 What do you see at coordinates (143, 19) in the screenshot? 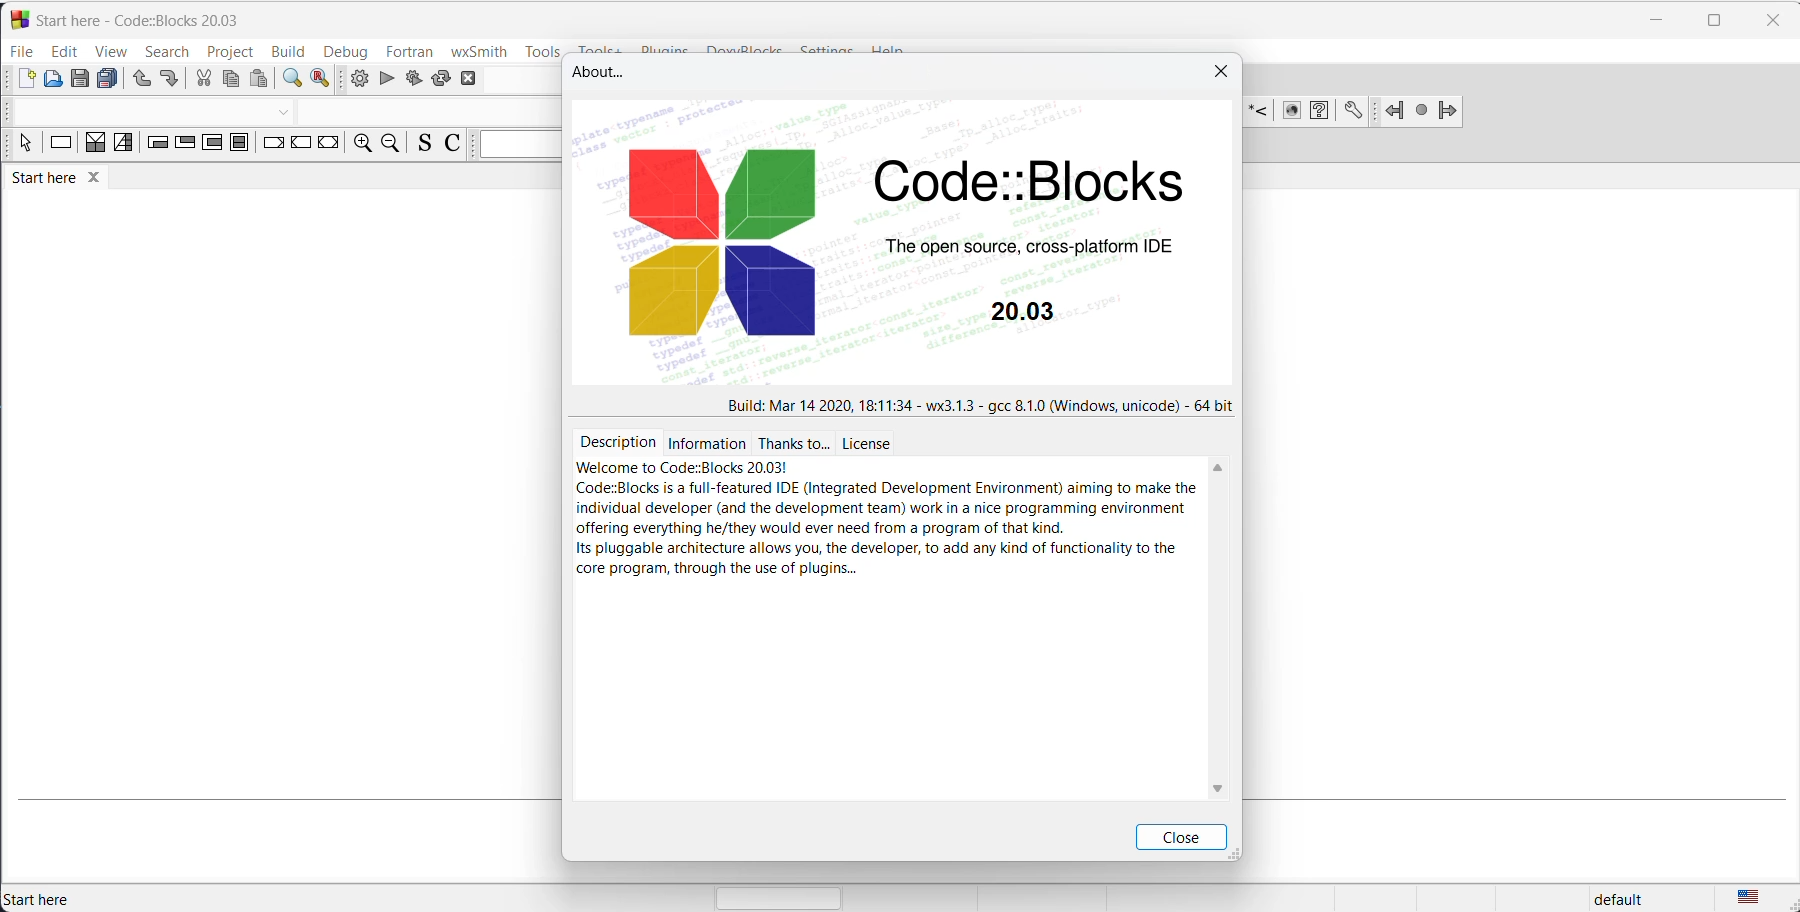
I see `start here` at bounding box center [143, 19].